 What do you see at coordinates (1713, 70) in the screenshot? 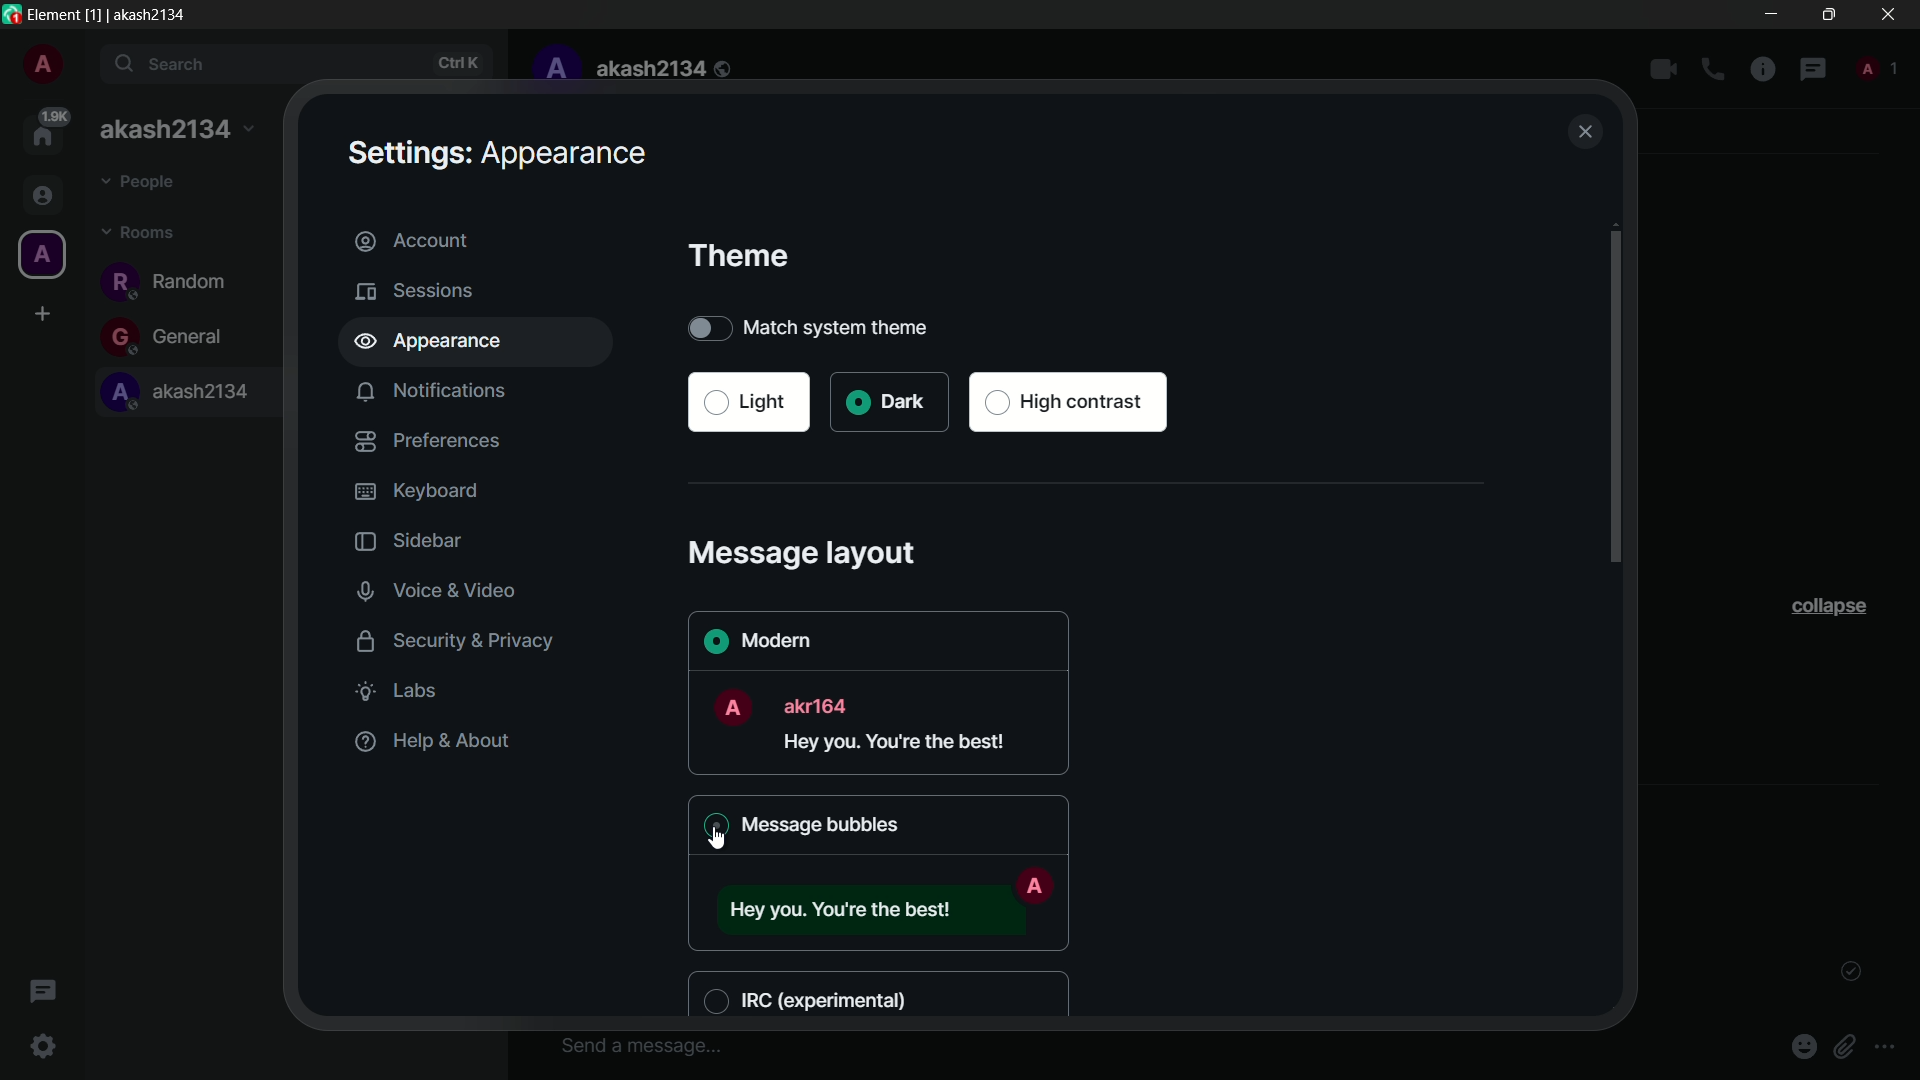
I see `add voice call` at bounding box center [1713, 70].